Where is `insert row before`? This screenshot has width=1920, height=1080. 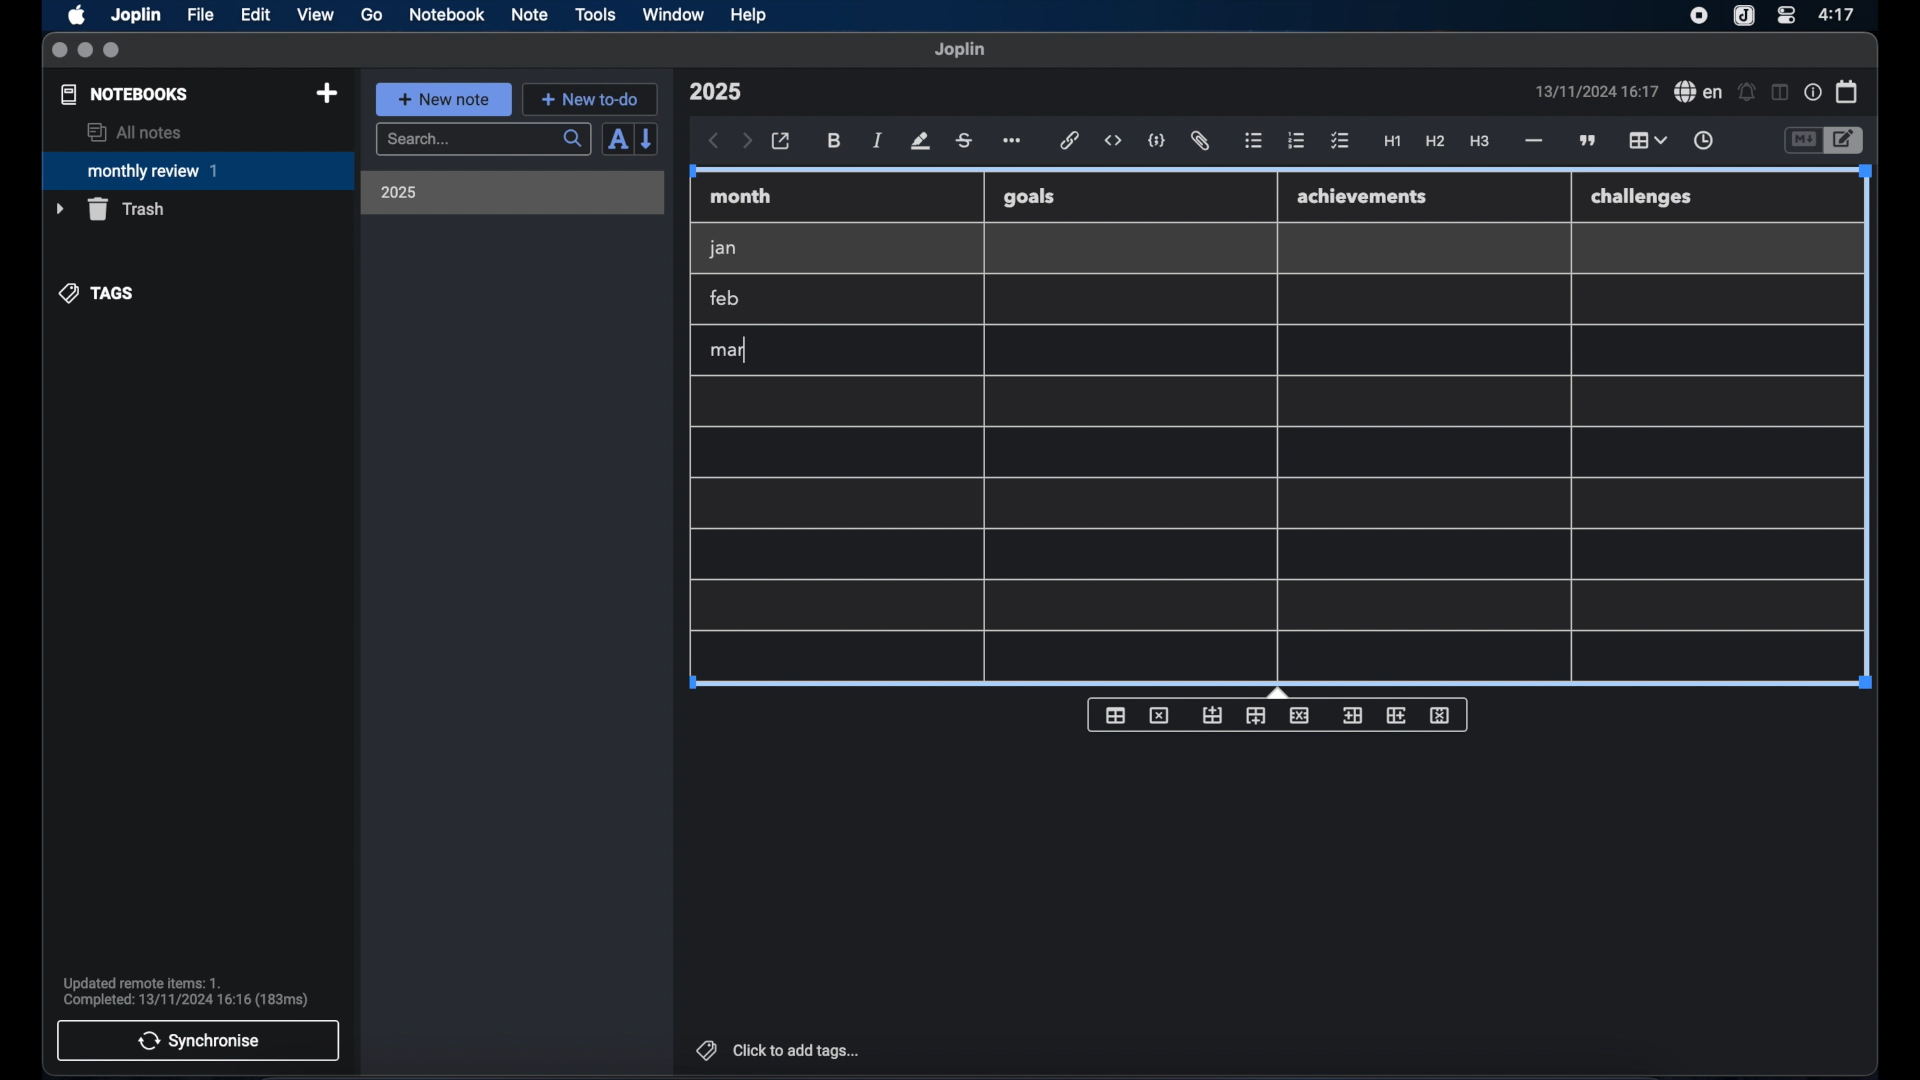 insert row before is located at coordinates (1213, 716).